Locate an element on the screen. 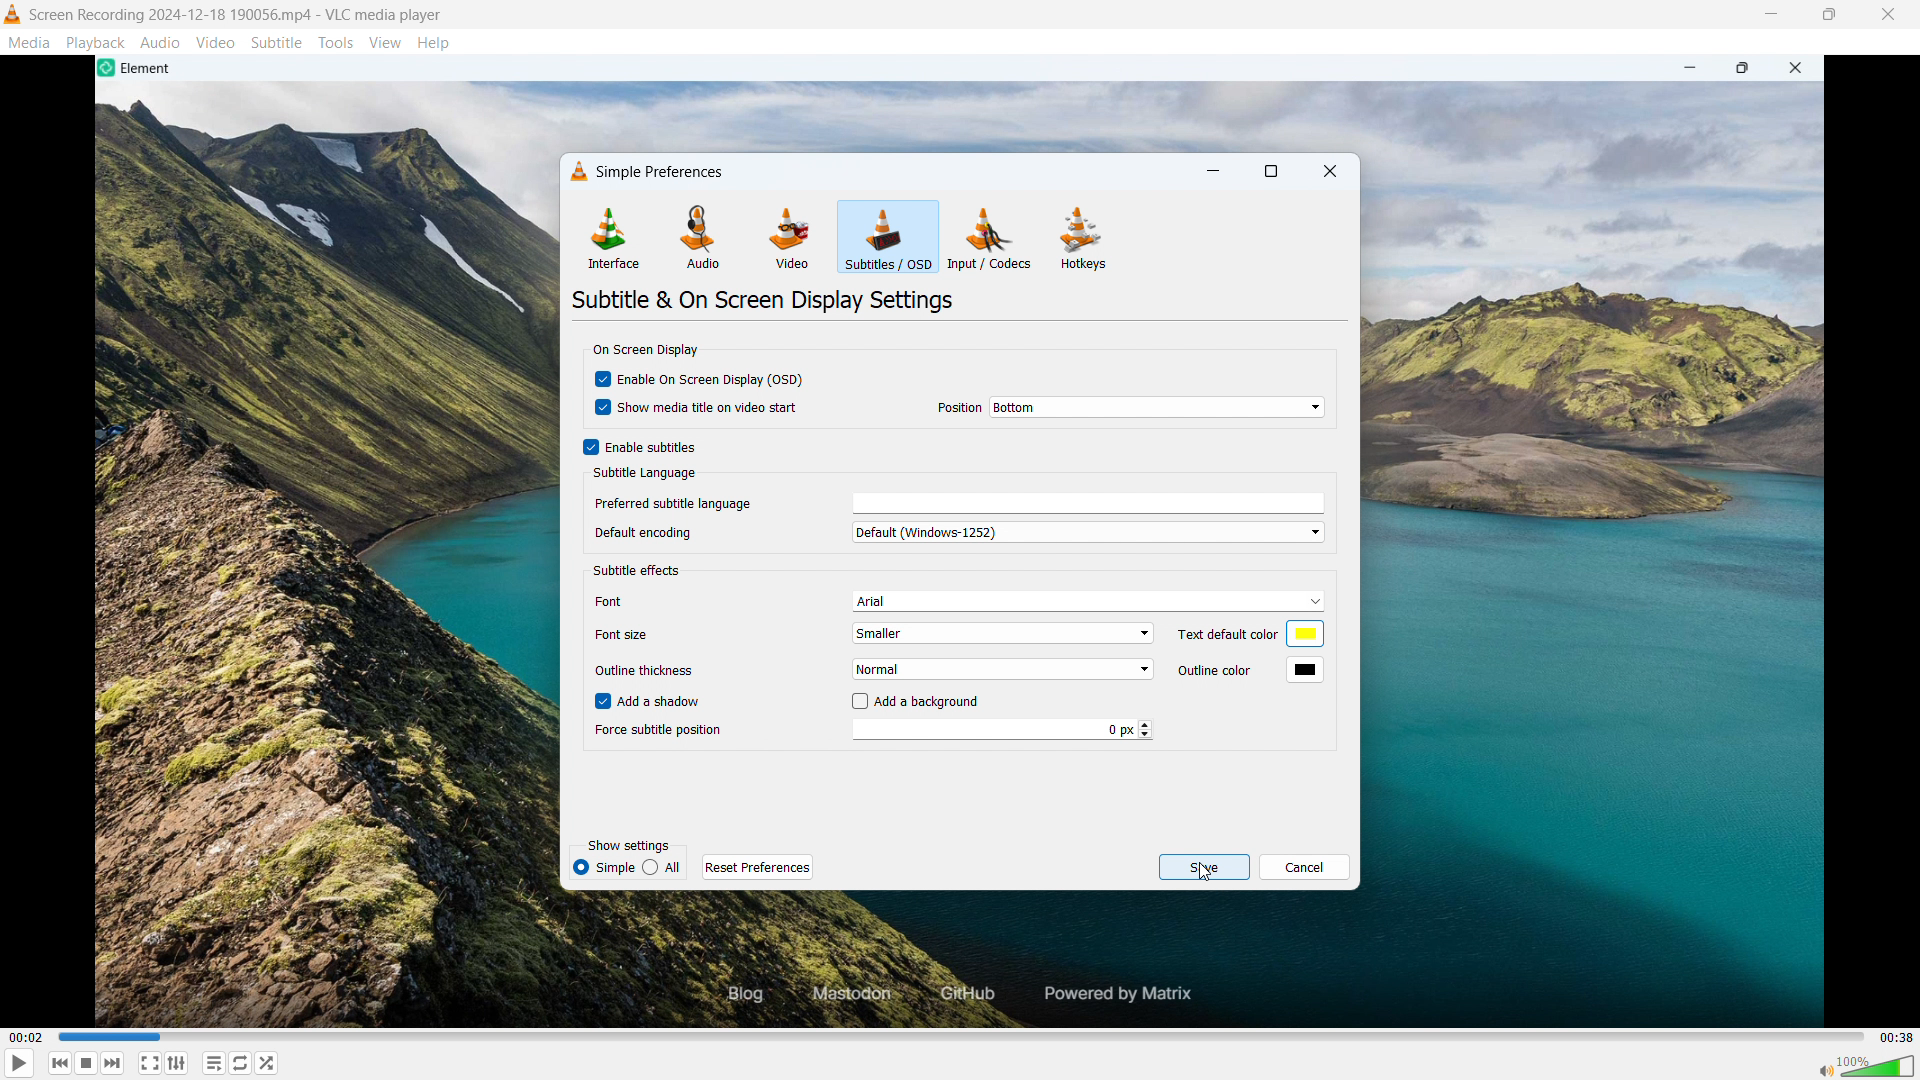  Video  is located at coordinates (215, 43).